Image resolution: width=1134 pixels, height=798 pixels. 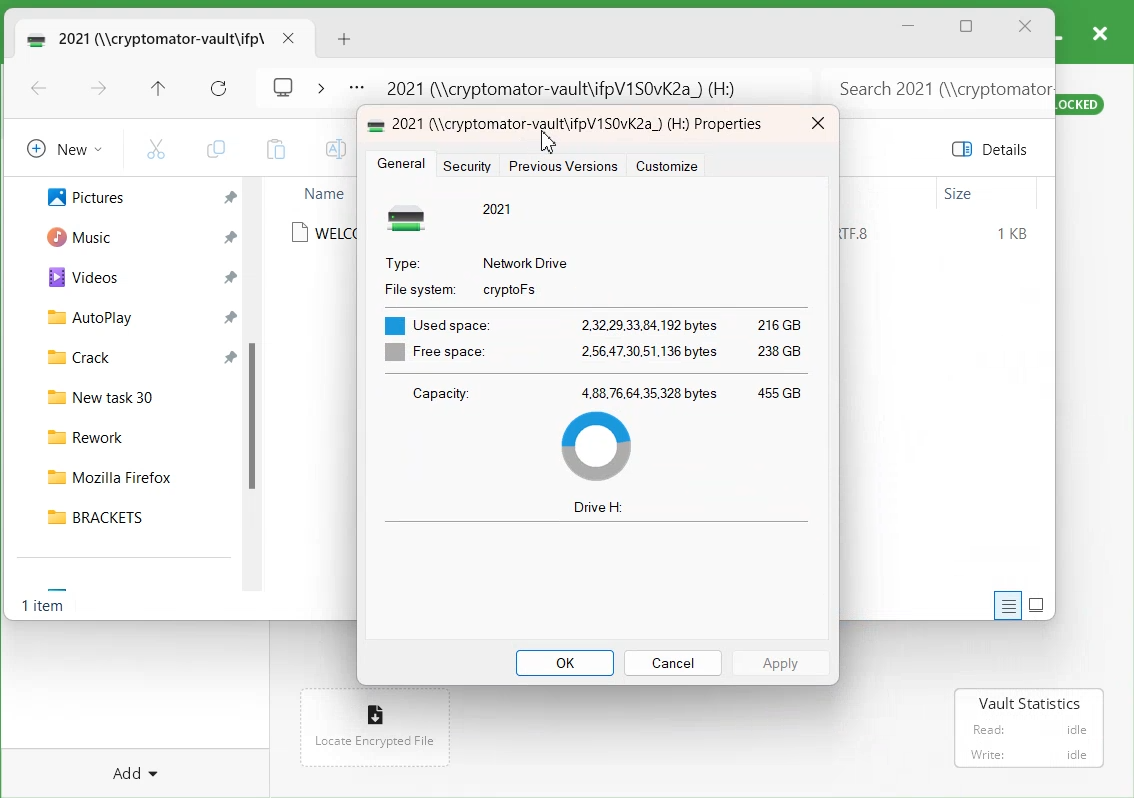 I want to click on BRACKETS, so click(x=131, y=516).